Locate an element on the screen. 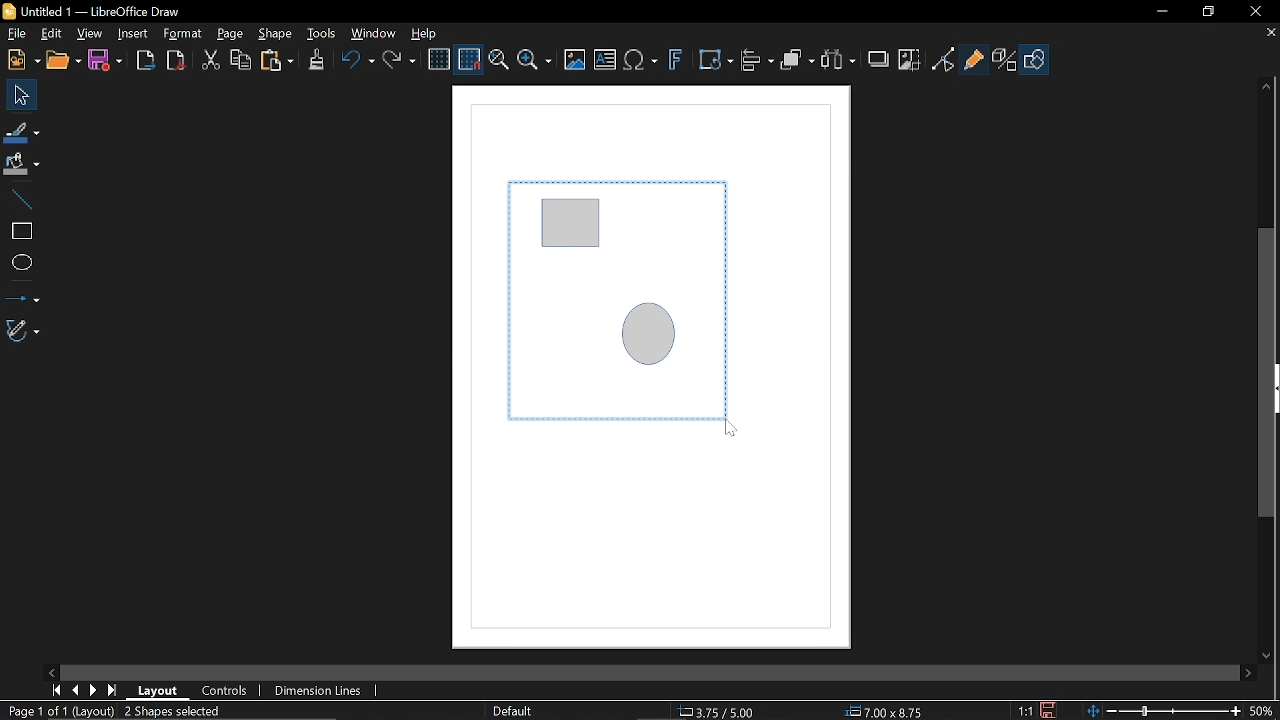 This screenshot has height=720, width=1280. Minimize is located at coordinates (1162, 11).